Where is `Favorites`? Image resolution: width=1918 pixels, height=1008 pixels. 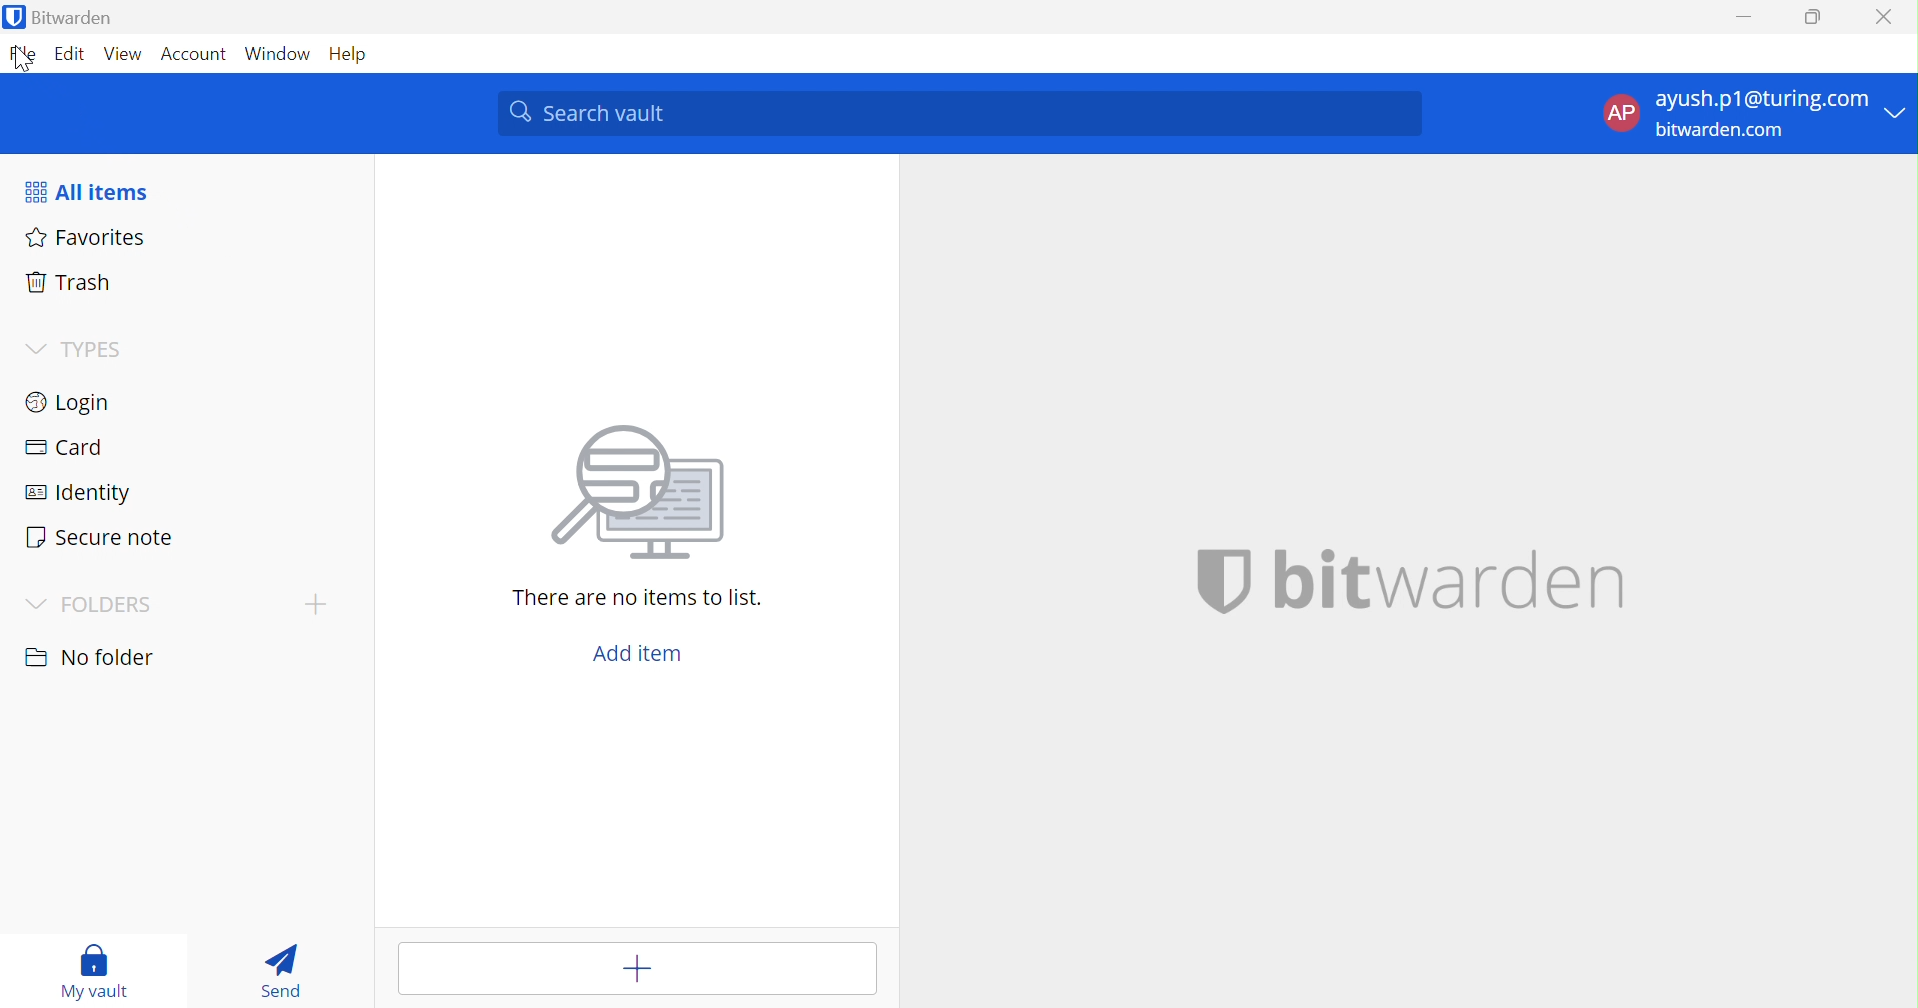 Favorites is located at coordinates (91, 238).